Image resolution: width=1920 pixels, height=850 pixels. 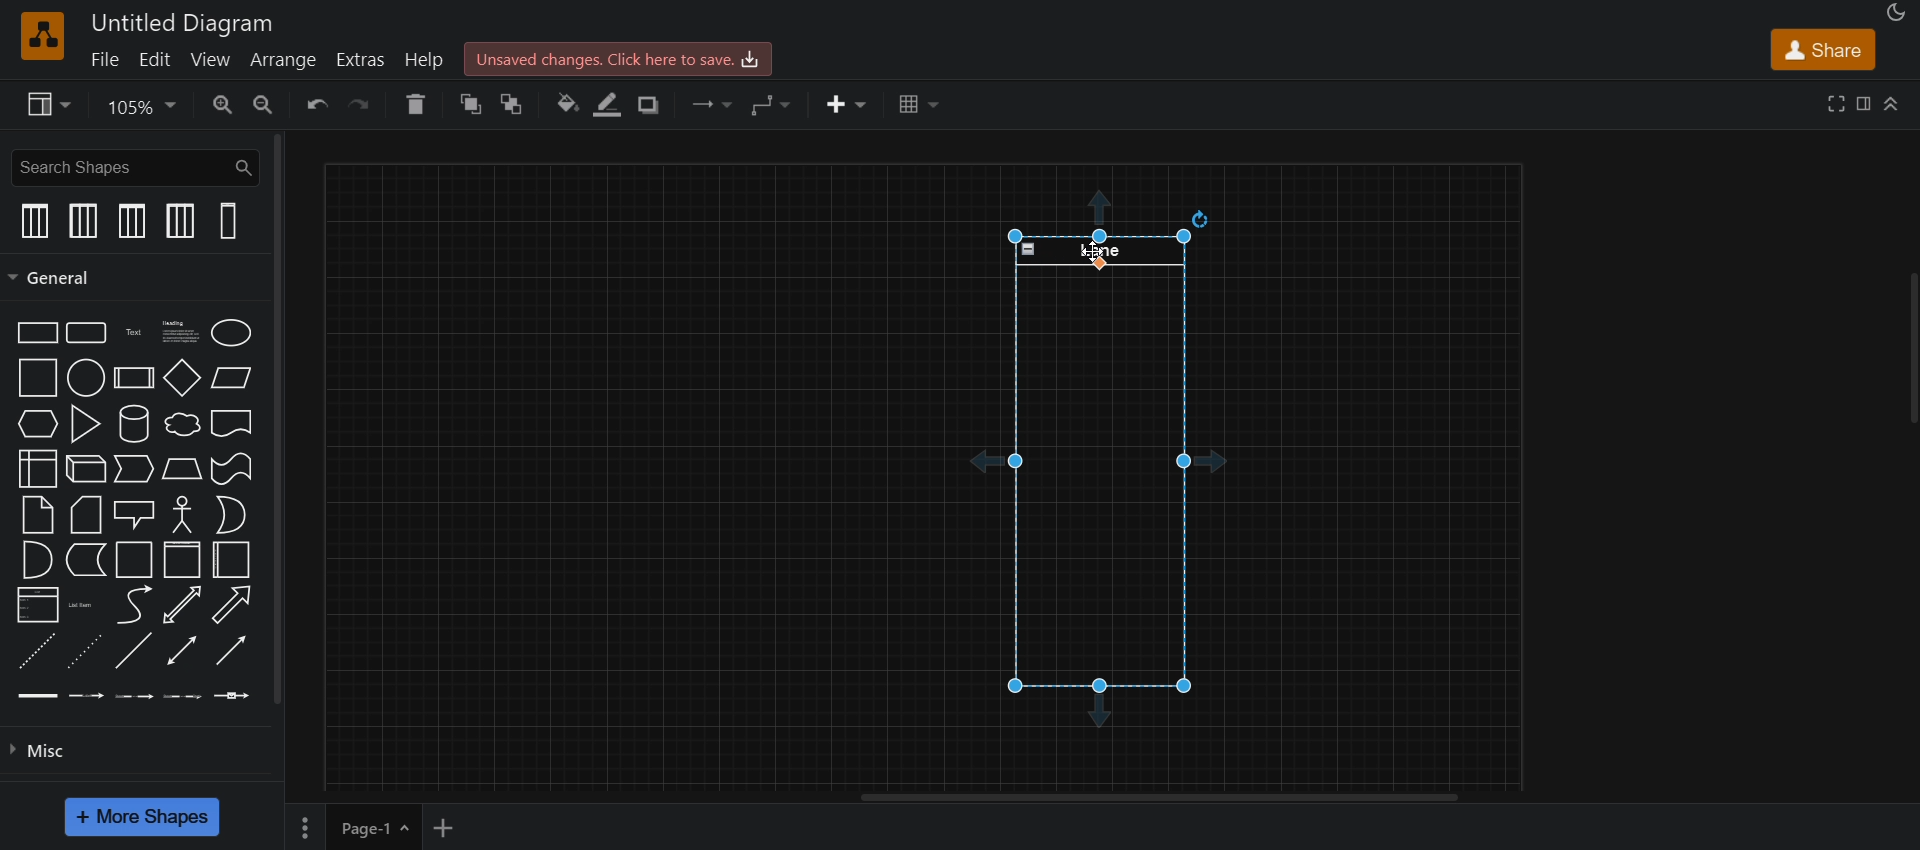 I want to click on add new page, so click(x=457, y=826).